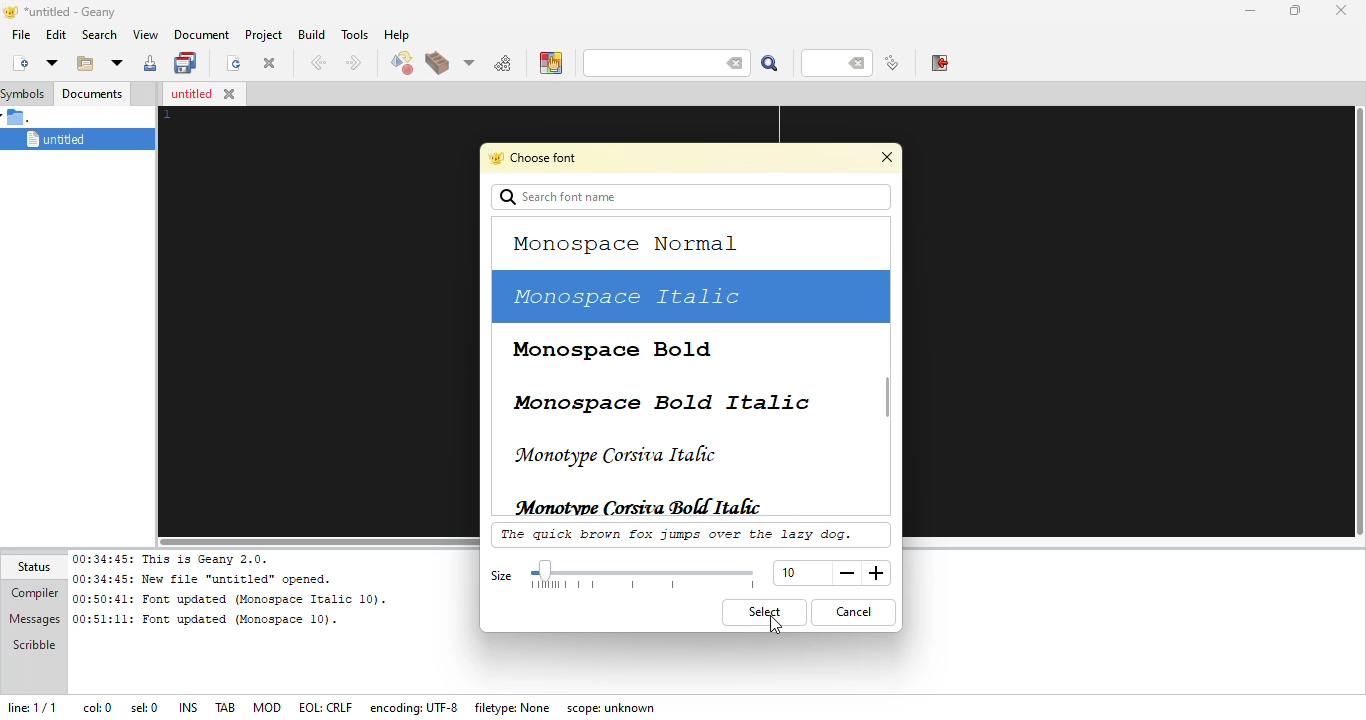 This screenshot has height=720, width=1366. What do you see at coordinates (513, 705) in the screenshot?
I see `filetype: none` at bounding box center [513, 705].